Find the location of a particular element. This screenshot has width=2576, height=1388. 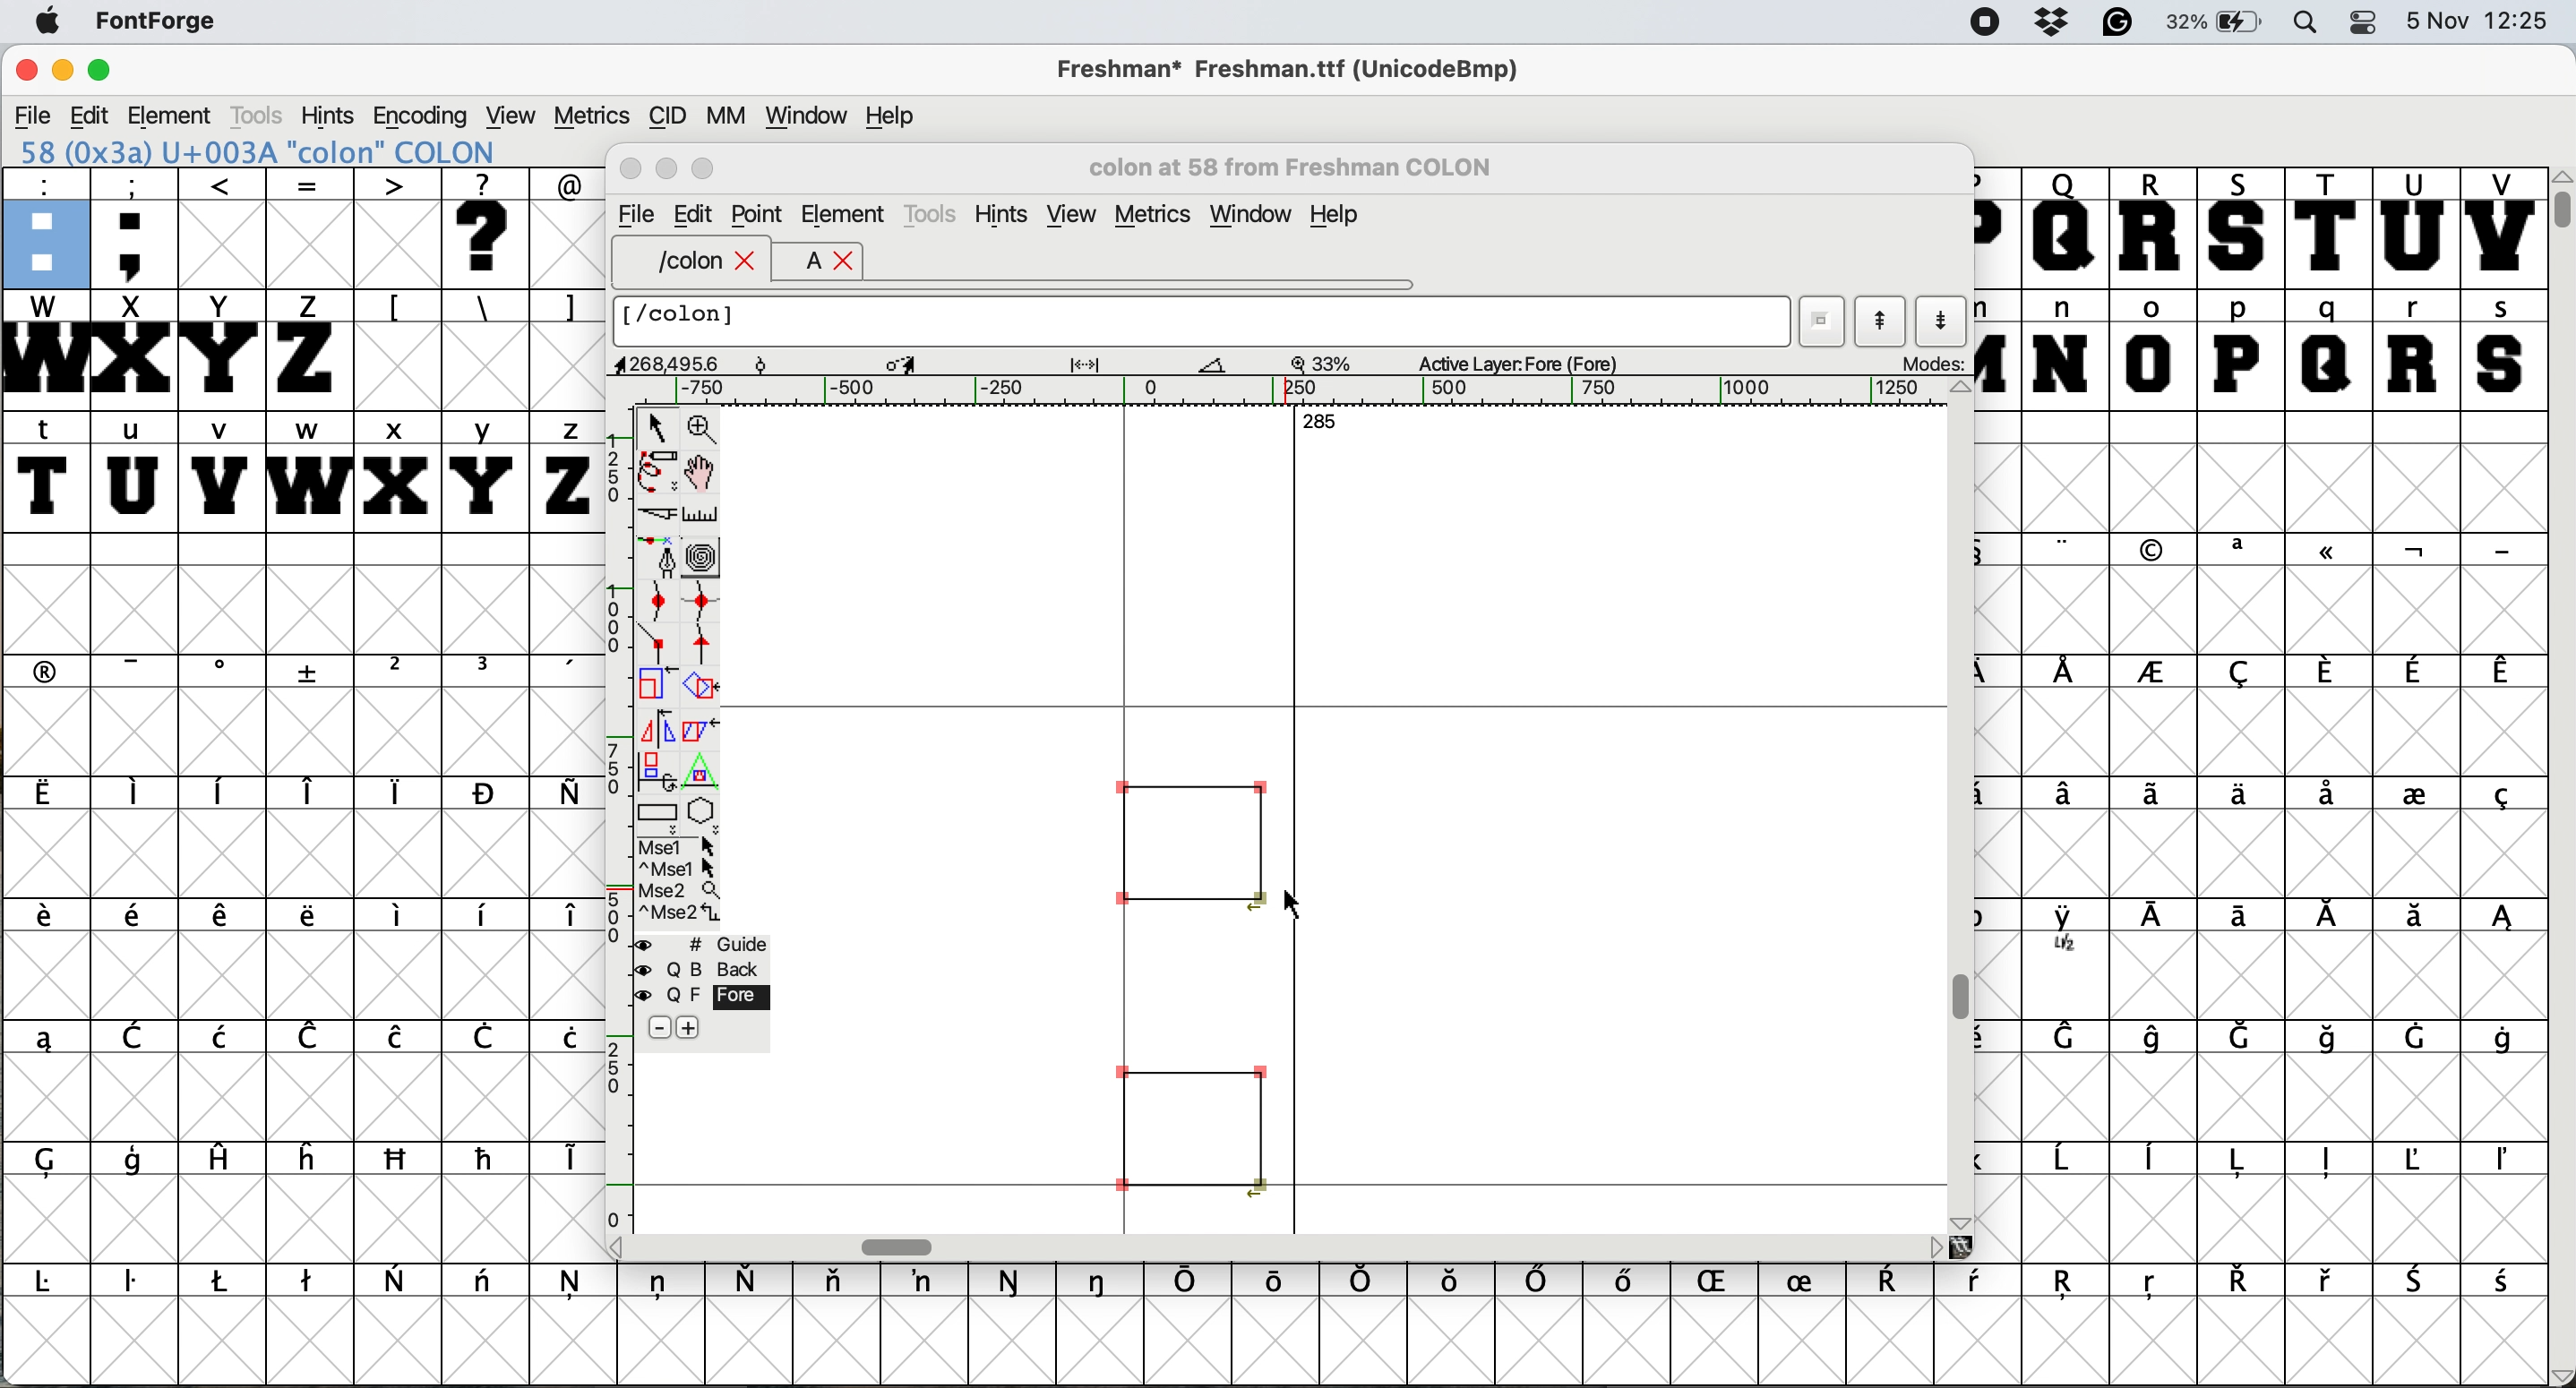

symbol is located at coordinates (1364, 1280).